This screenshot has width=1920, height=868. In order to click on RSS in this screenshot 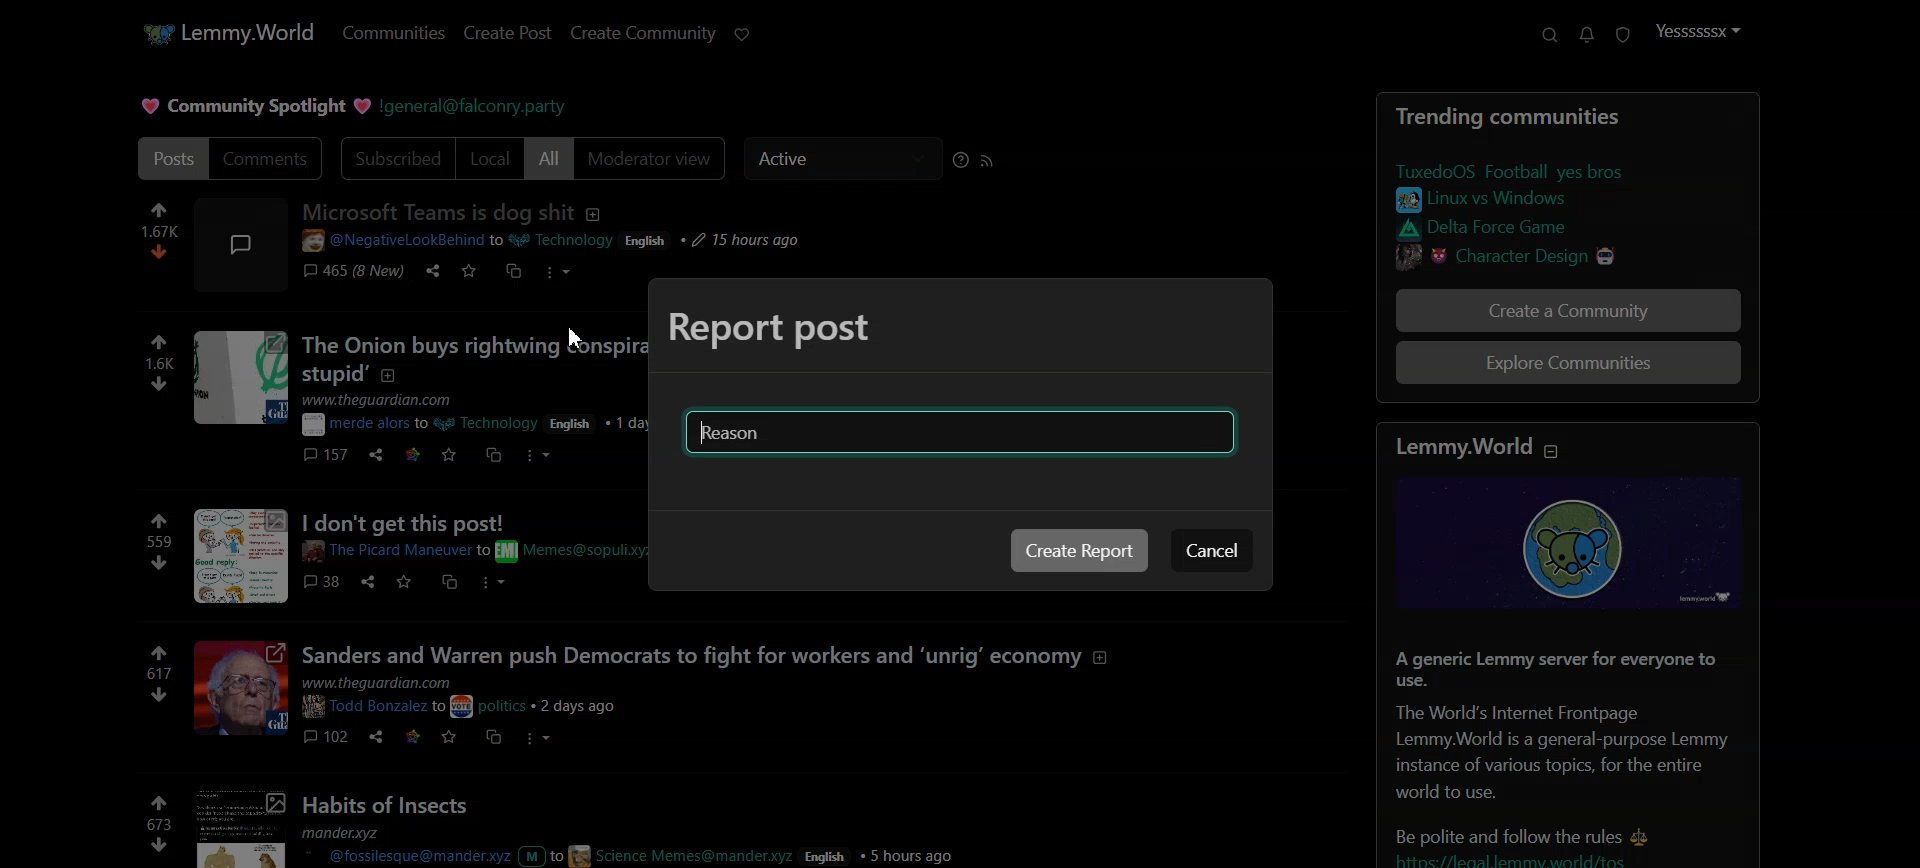, I will do `click(989, 159)`.